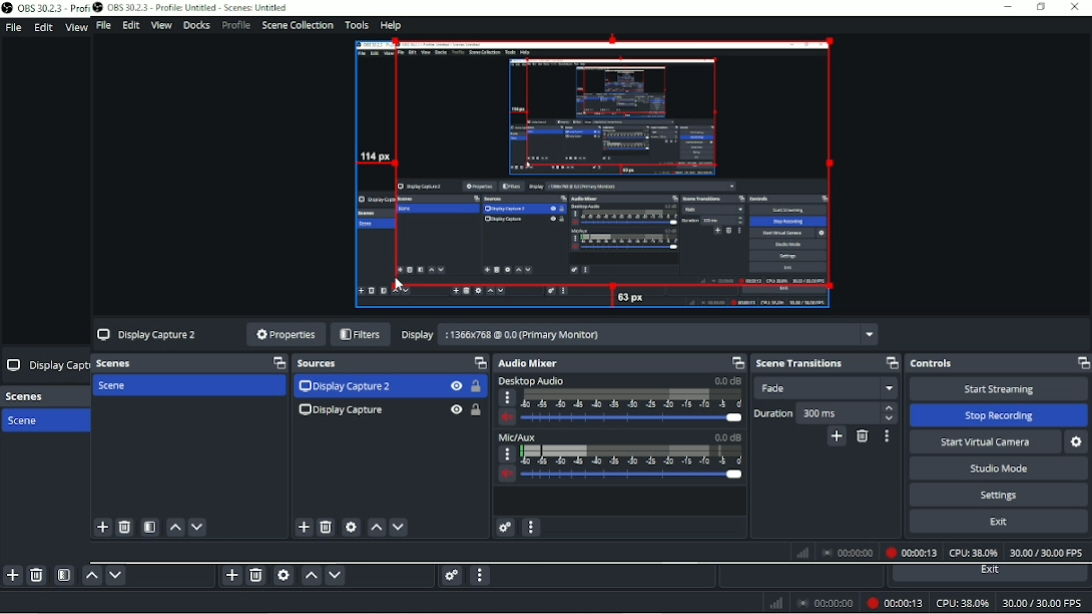 This screenshot has width=1092, height=614. What do you see at coordinates (1006, 7) in the screenshot?
I see `minimise` at bounding box center [1006, 7].